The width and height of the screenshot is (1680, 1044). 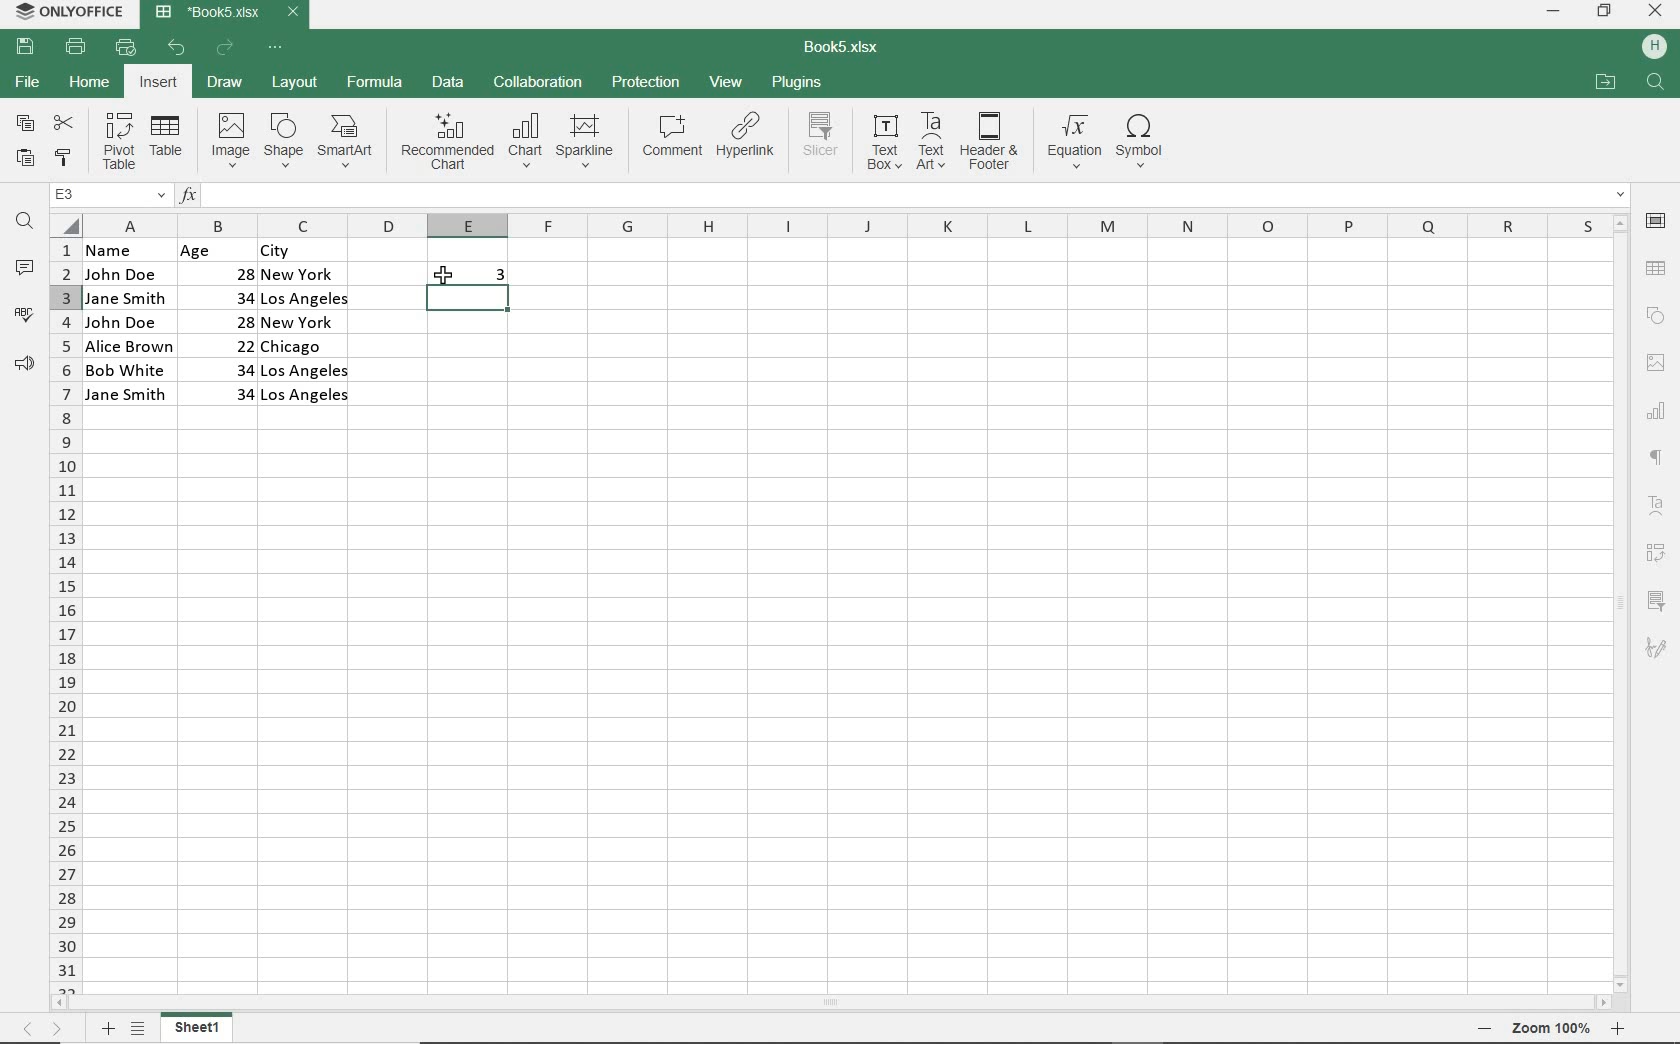 What do you see at coordinates (227, 140) in the screenshot?
I see `IMAGE` at bounding box center [227, 140].